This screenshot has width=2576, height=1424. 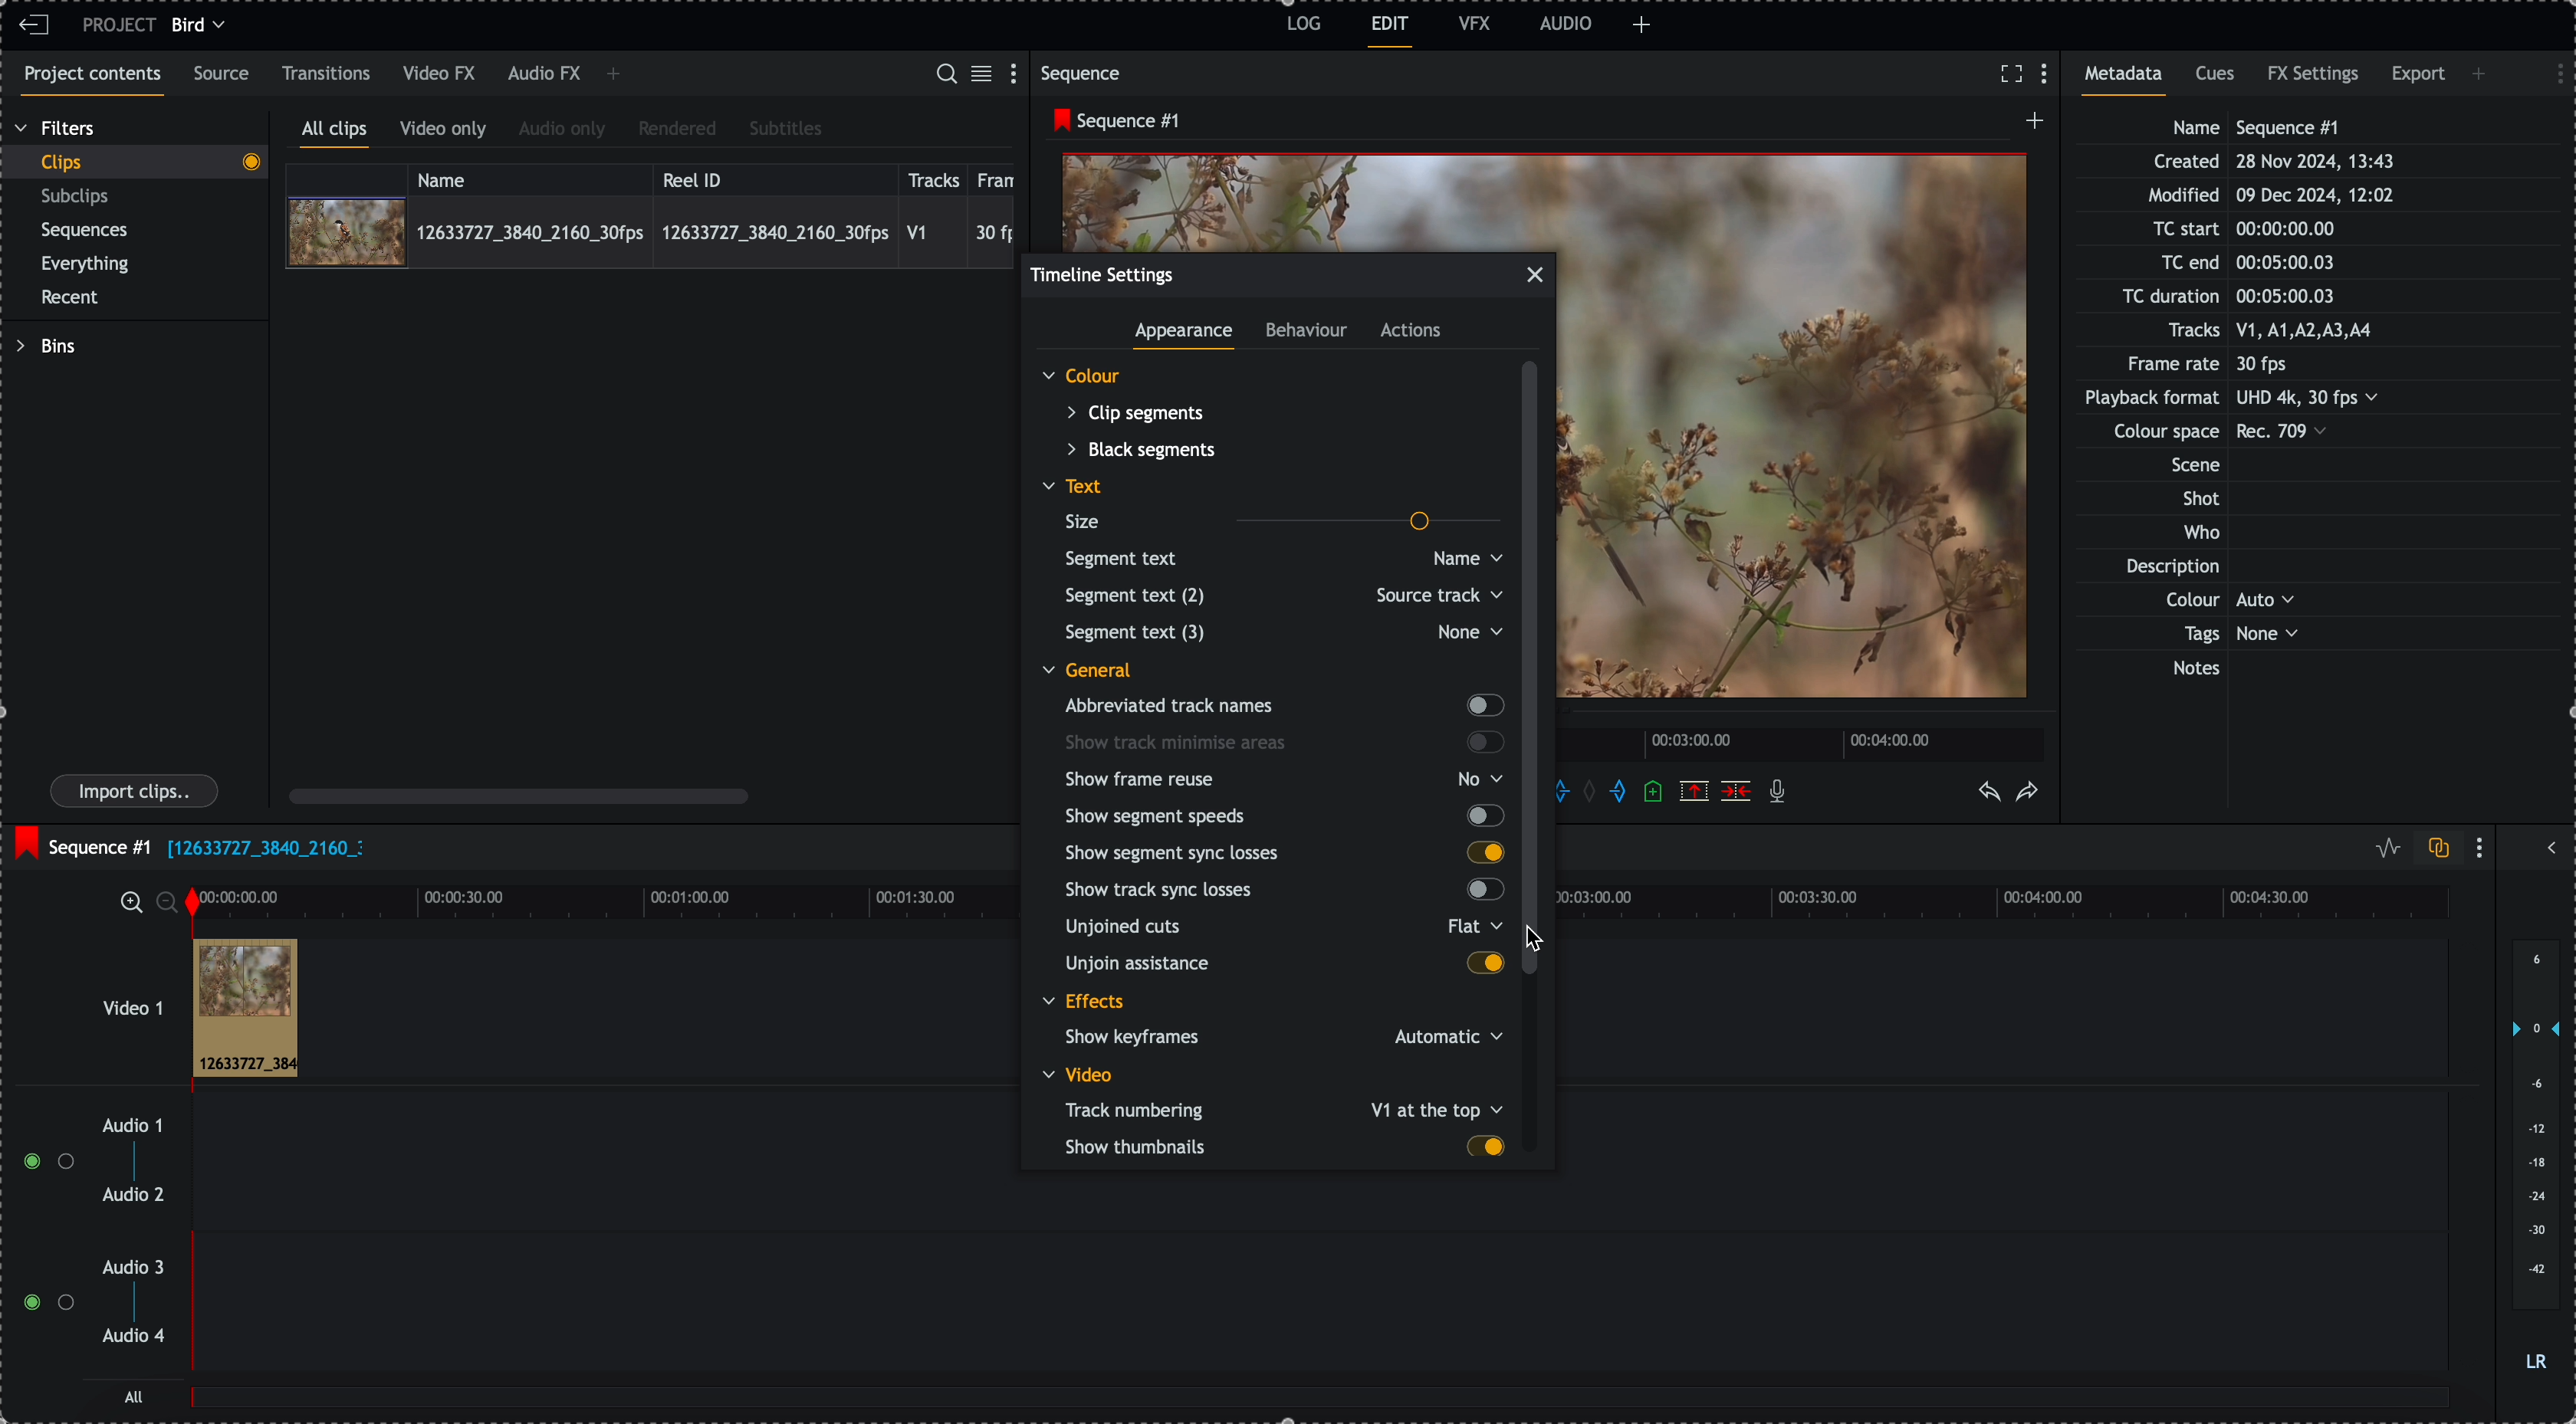 I want to click on sequence #1, so click(x=1111, y=121).